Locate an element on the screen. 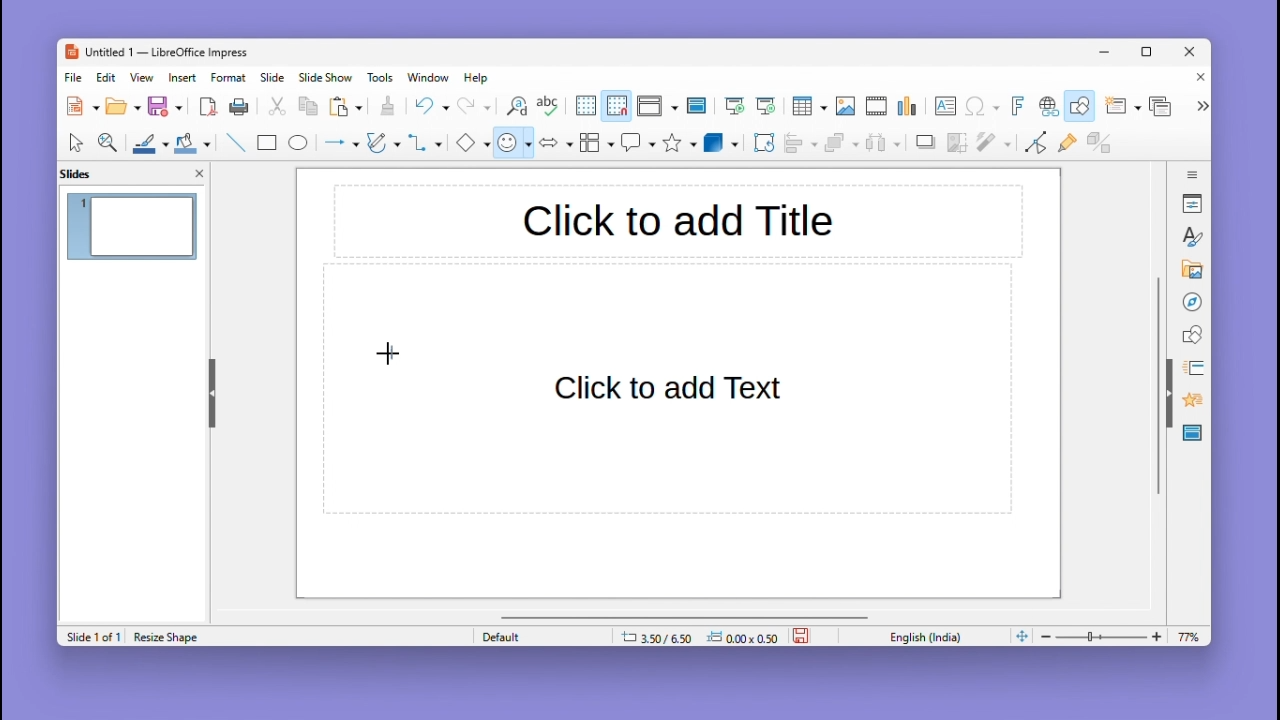 Image resolution: width=1280 pixels, height=720 pixels. Fill colour is located at coordinates (190, 143).